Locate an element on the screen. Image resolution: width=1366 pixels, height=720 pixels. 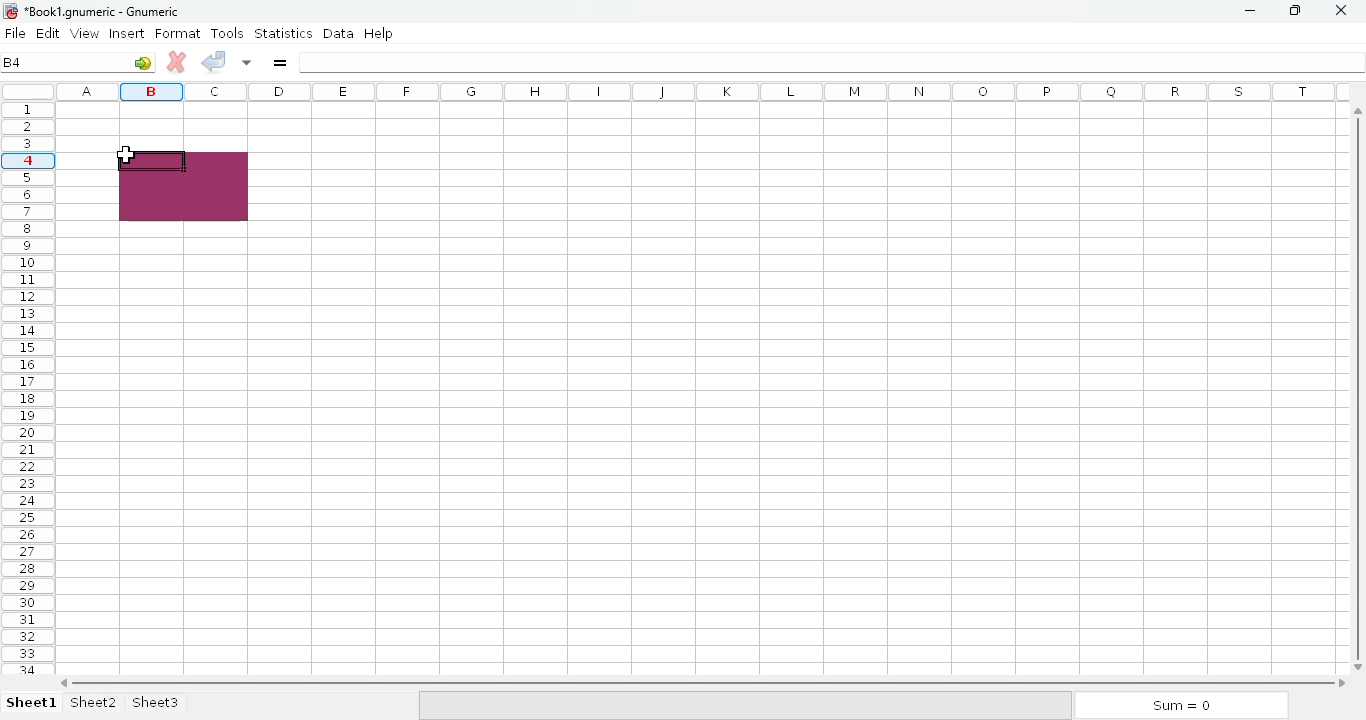
file is located at coordinates (15, 33).